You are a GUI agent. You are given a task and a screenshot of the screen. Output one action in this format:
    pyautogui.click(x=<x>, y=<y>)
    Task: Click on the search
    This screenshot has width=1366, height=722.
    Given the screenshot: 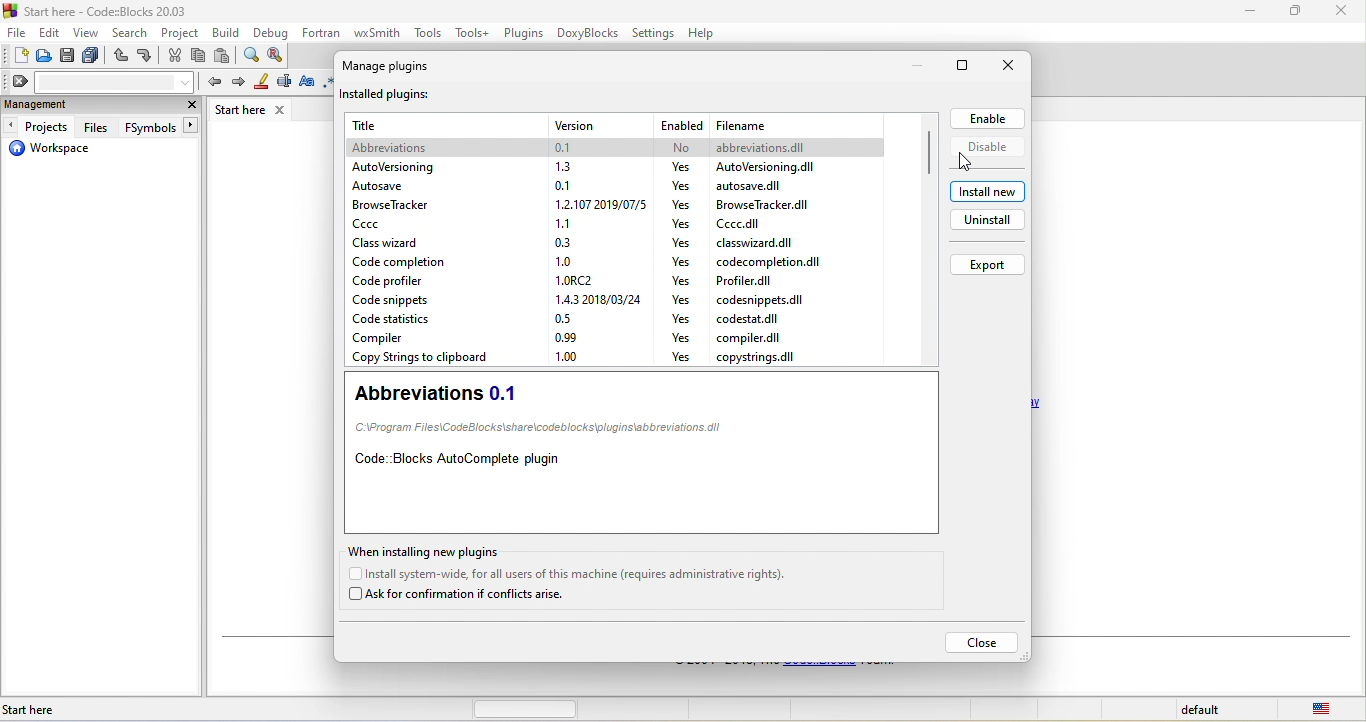 What is the action you would take?
    pyautogui.click(x=127, y=32)
    